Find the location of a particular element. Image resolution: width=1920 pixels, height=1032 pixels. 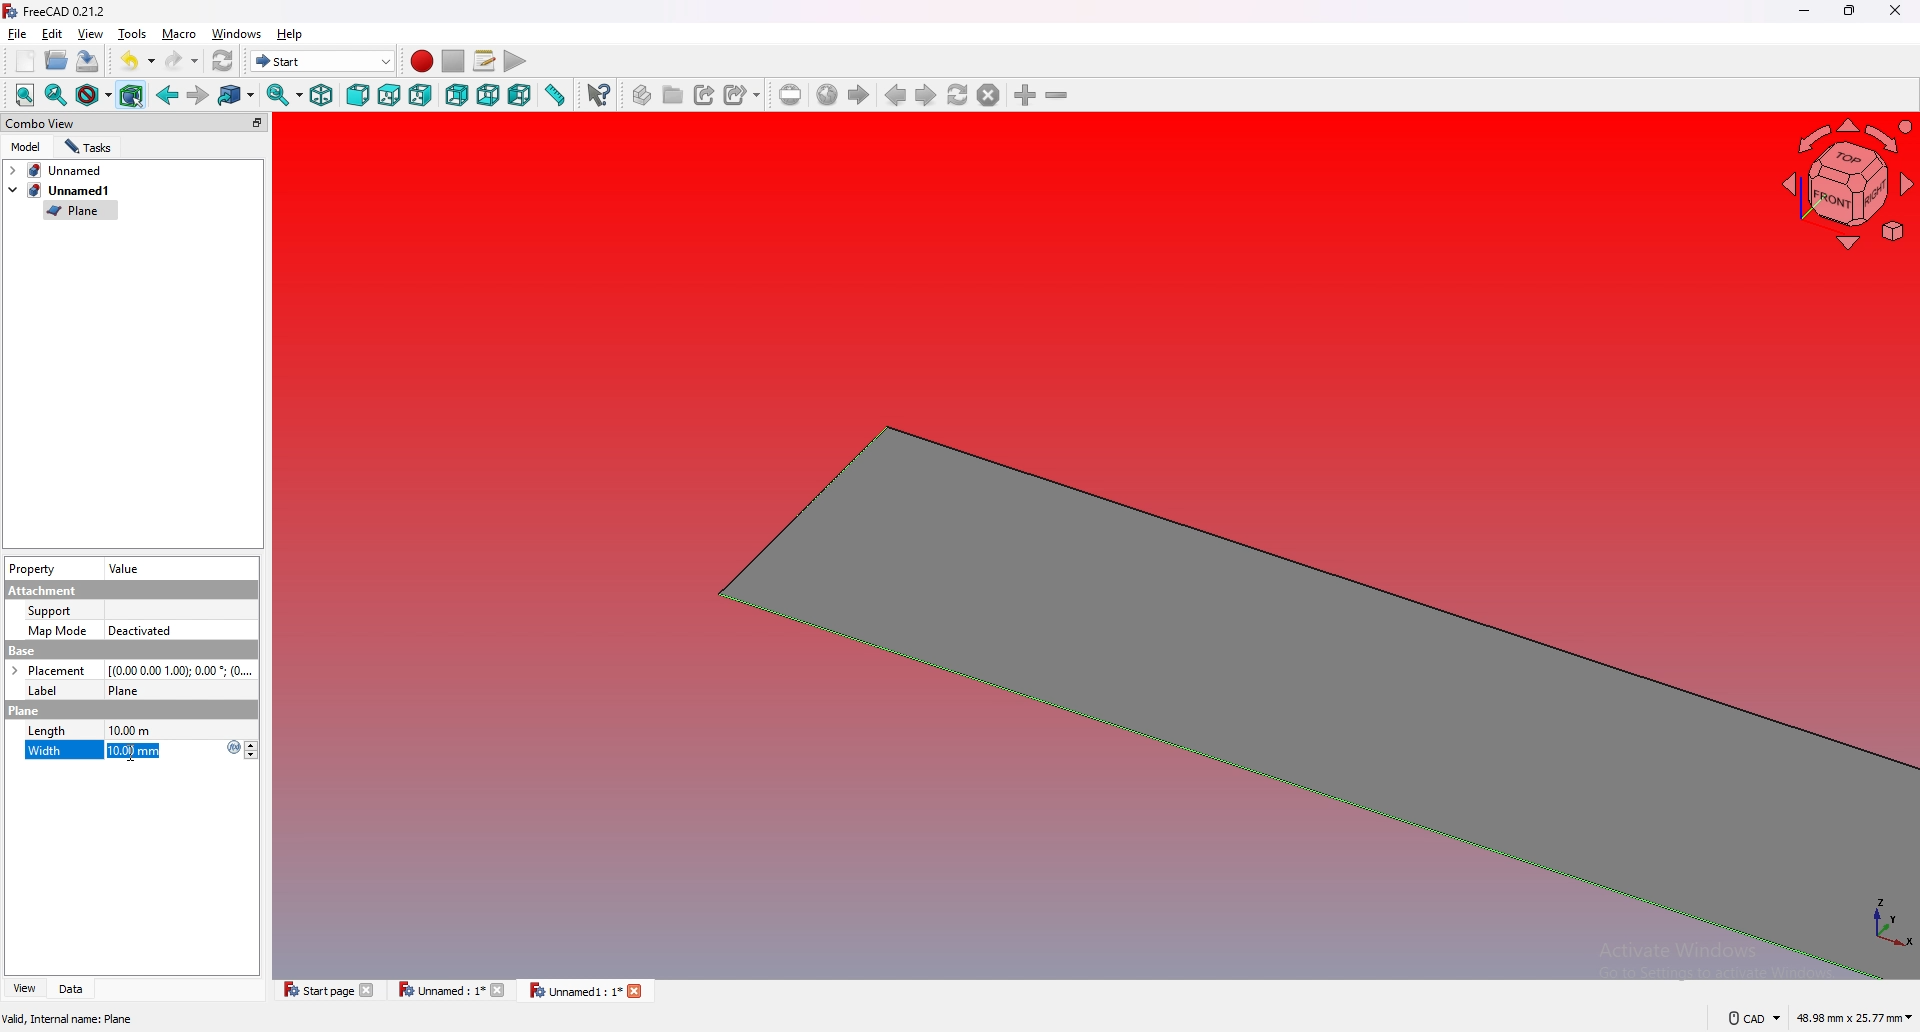

create link is located at coordinates (707, 95).